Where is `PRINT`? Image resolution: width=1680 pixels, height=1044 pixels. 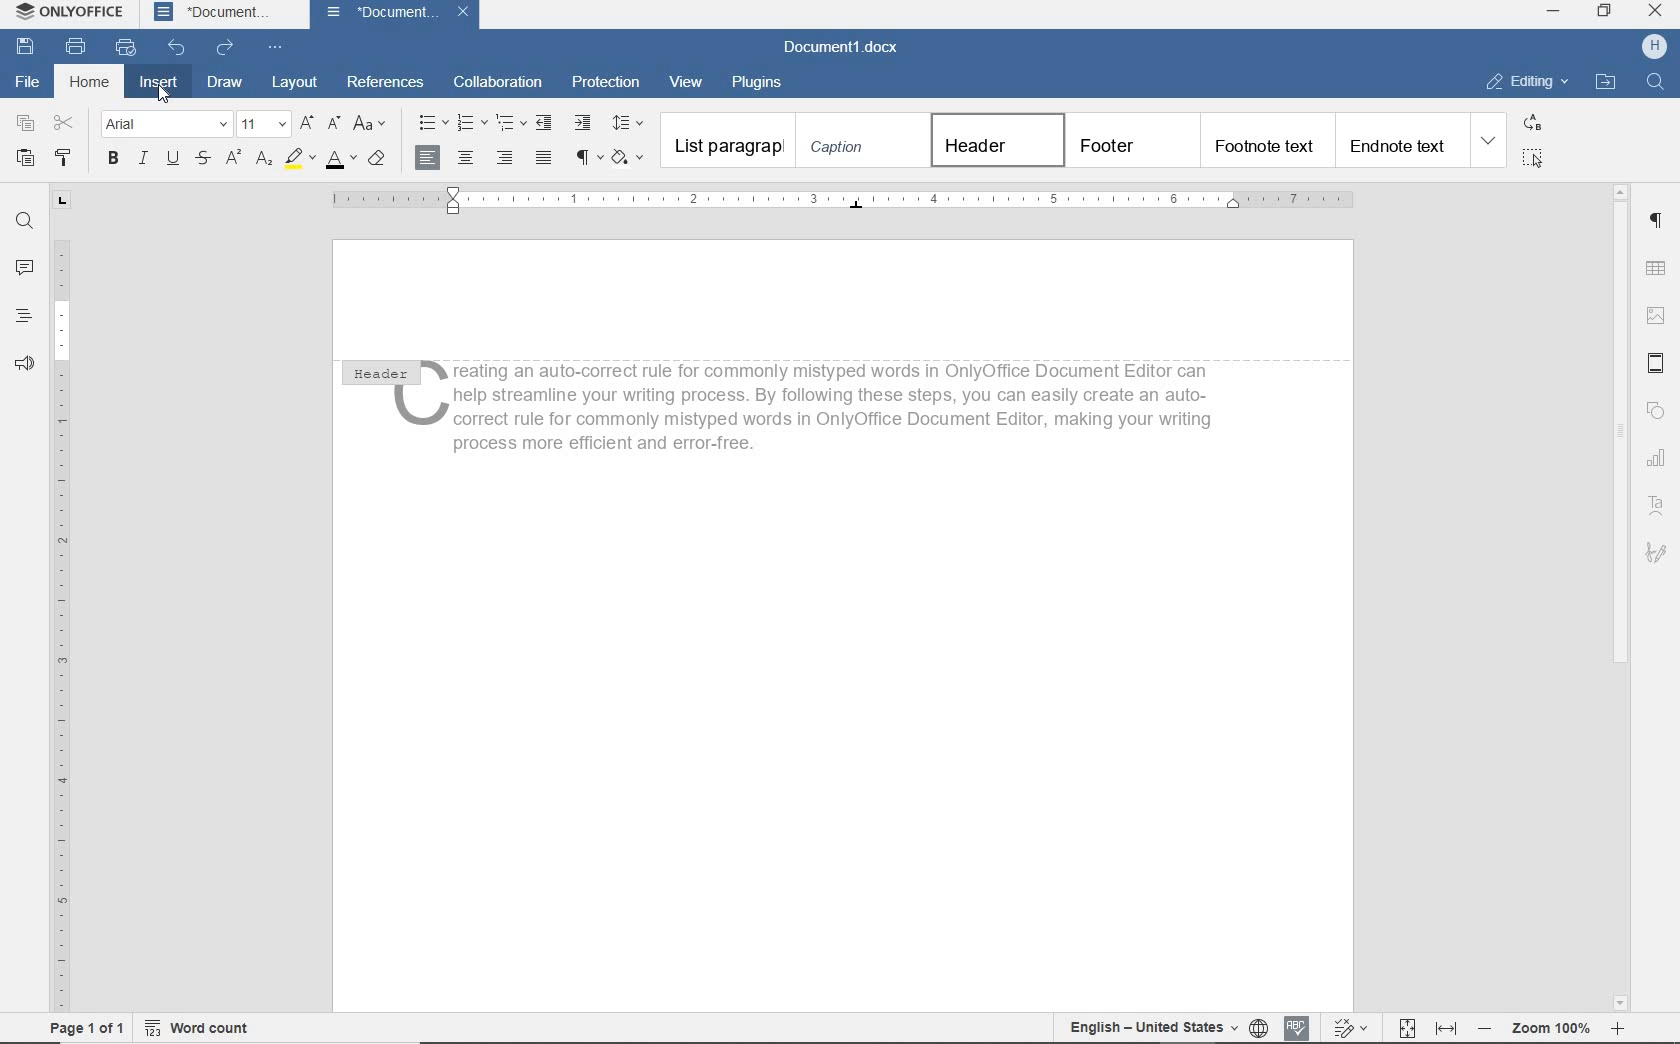
PRINT is located at coordinates (76, 44).